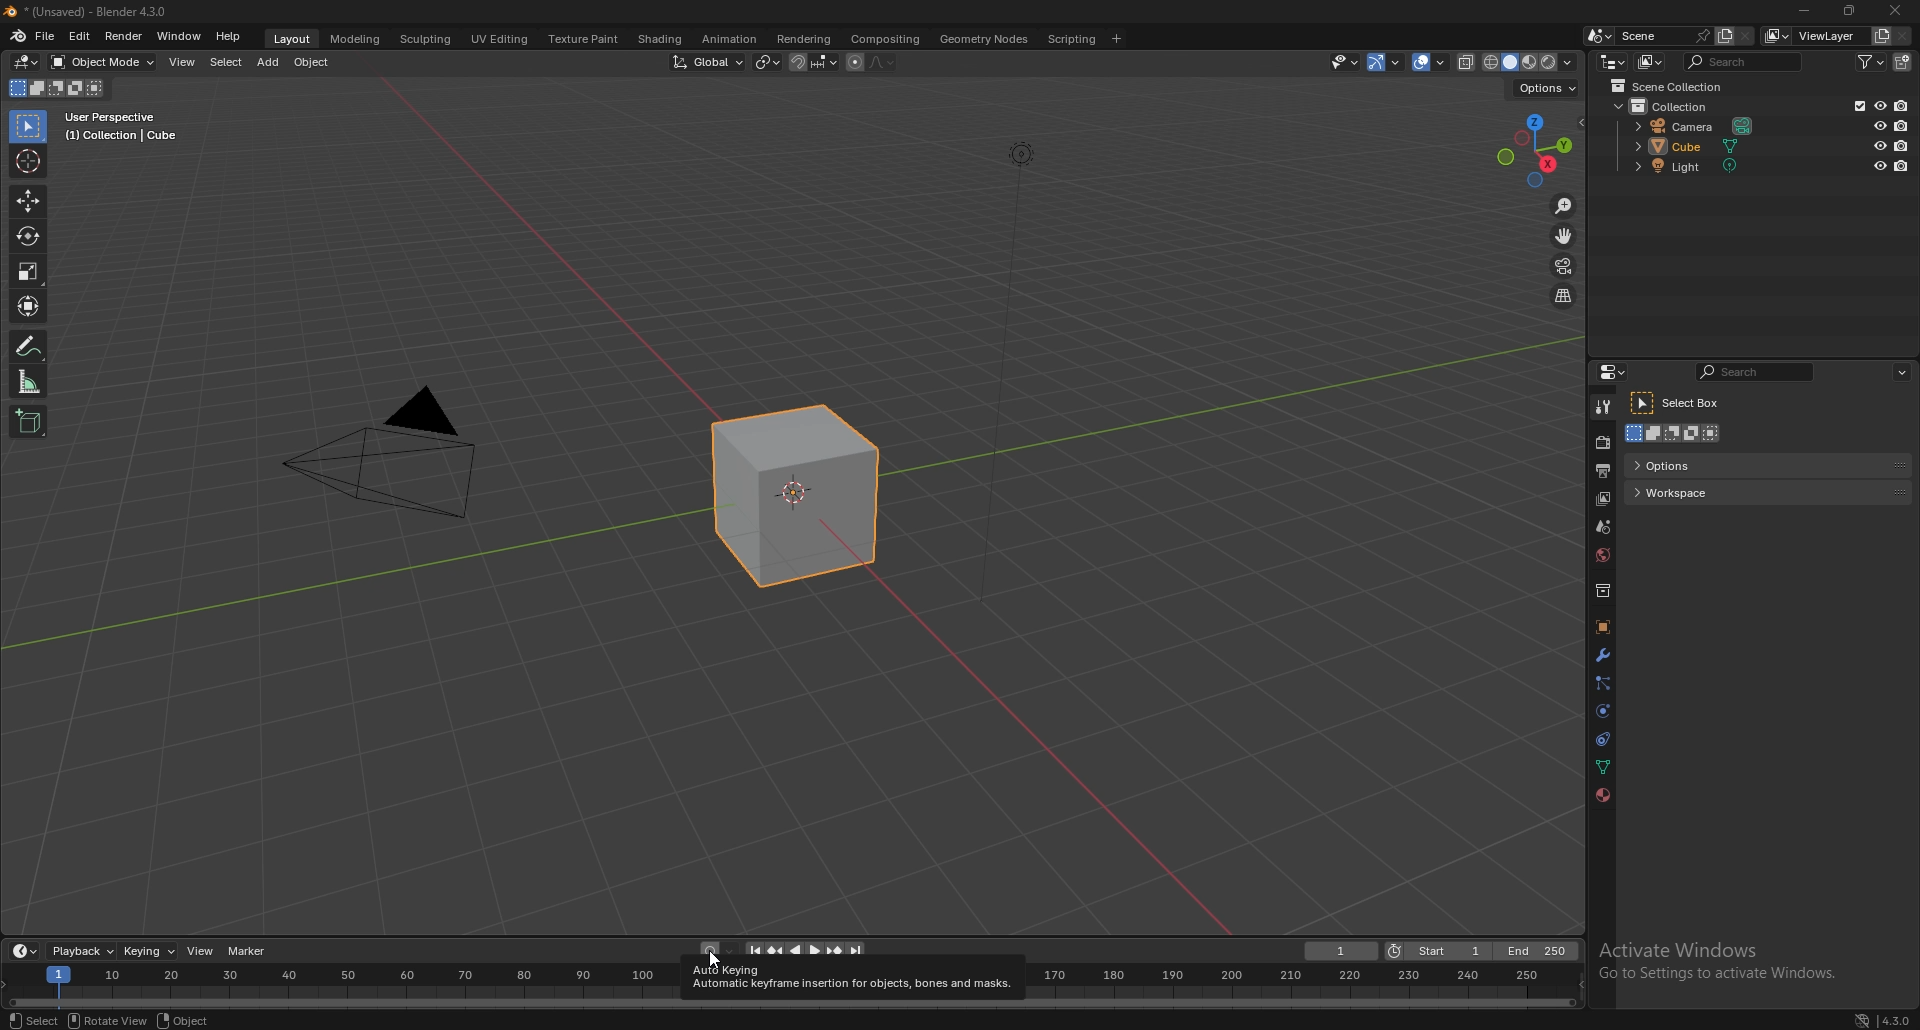 This screenshot has height=1030, width=1920. Describe the element at coordinates (27, 235) in the screenshot. I see `rotate` at that location.